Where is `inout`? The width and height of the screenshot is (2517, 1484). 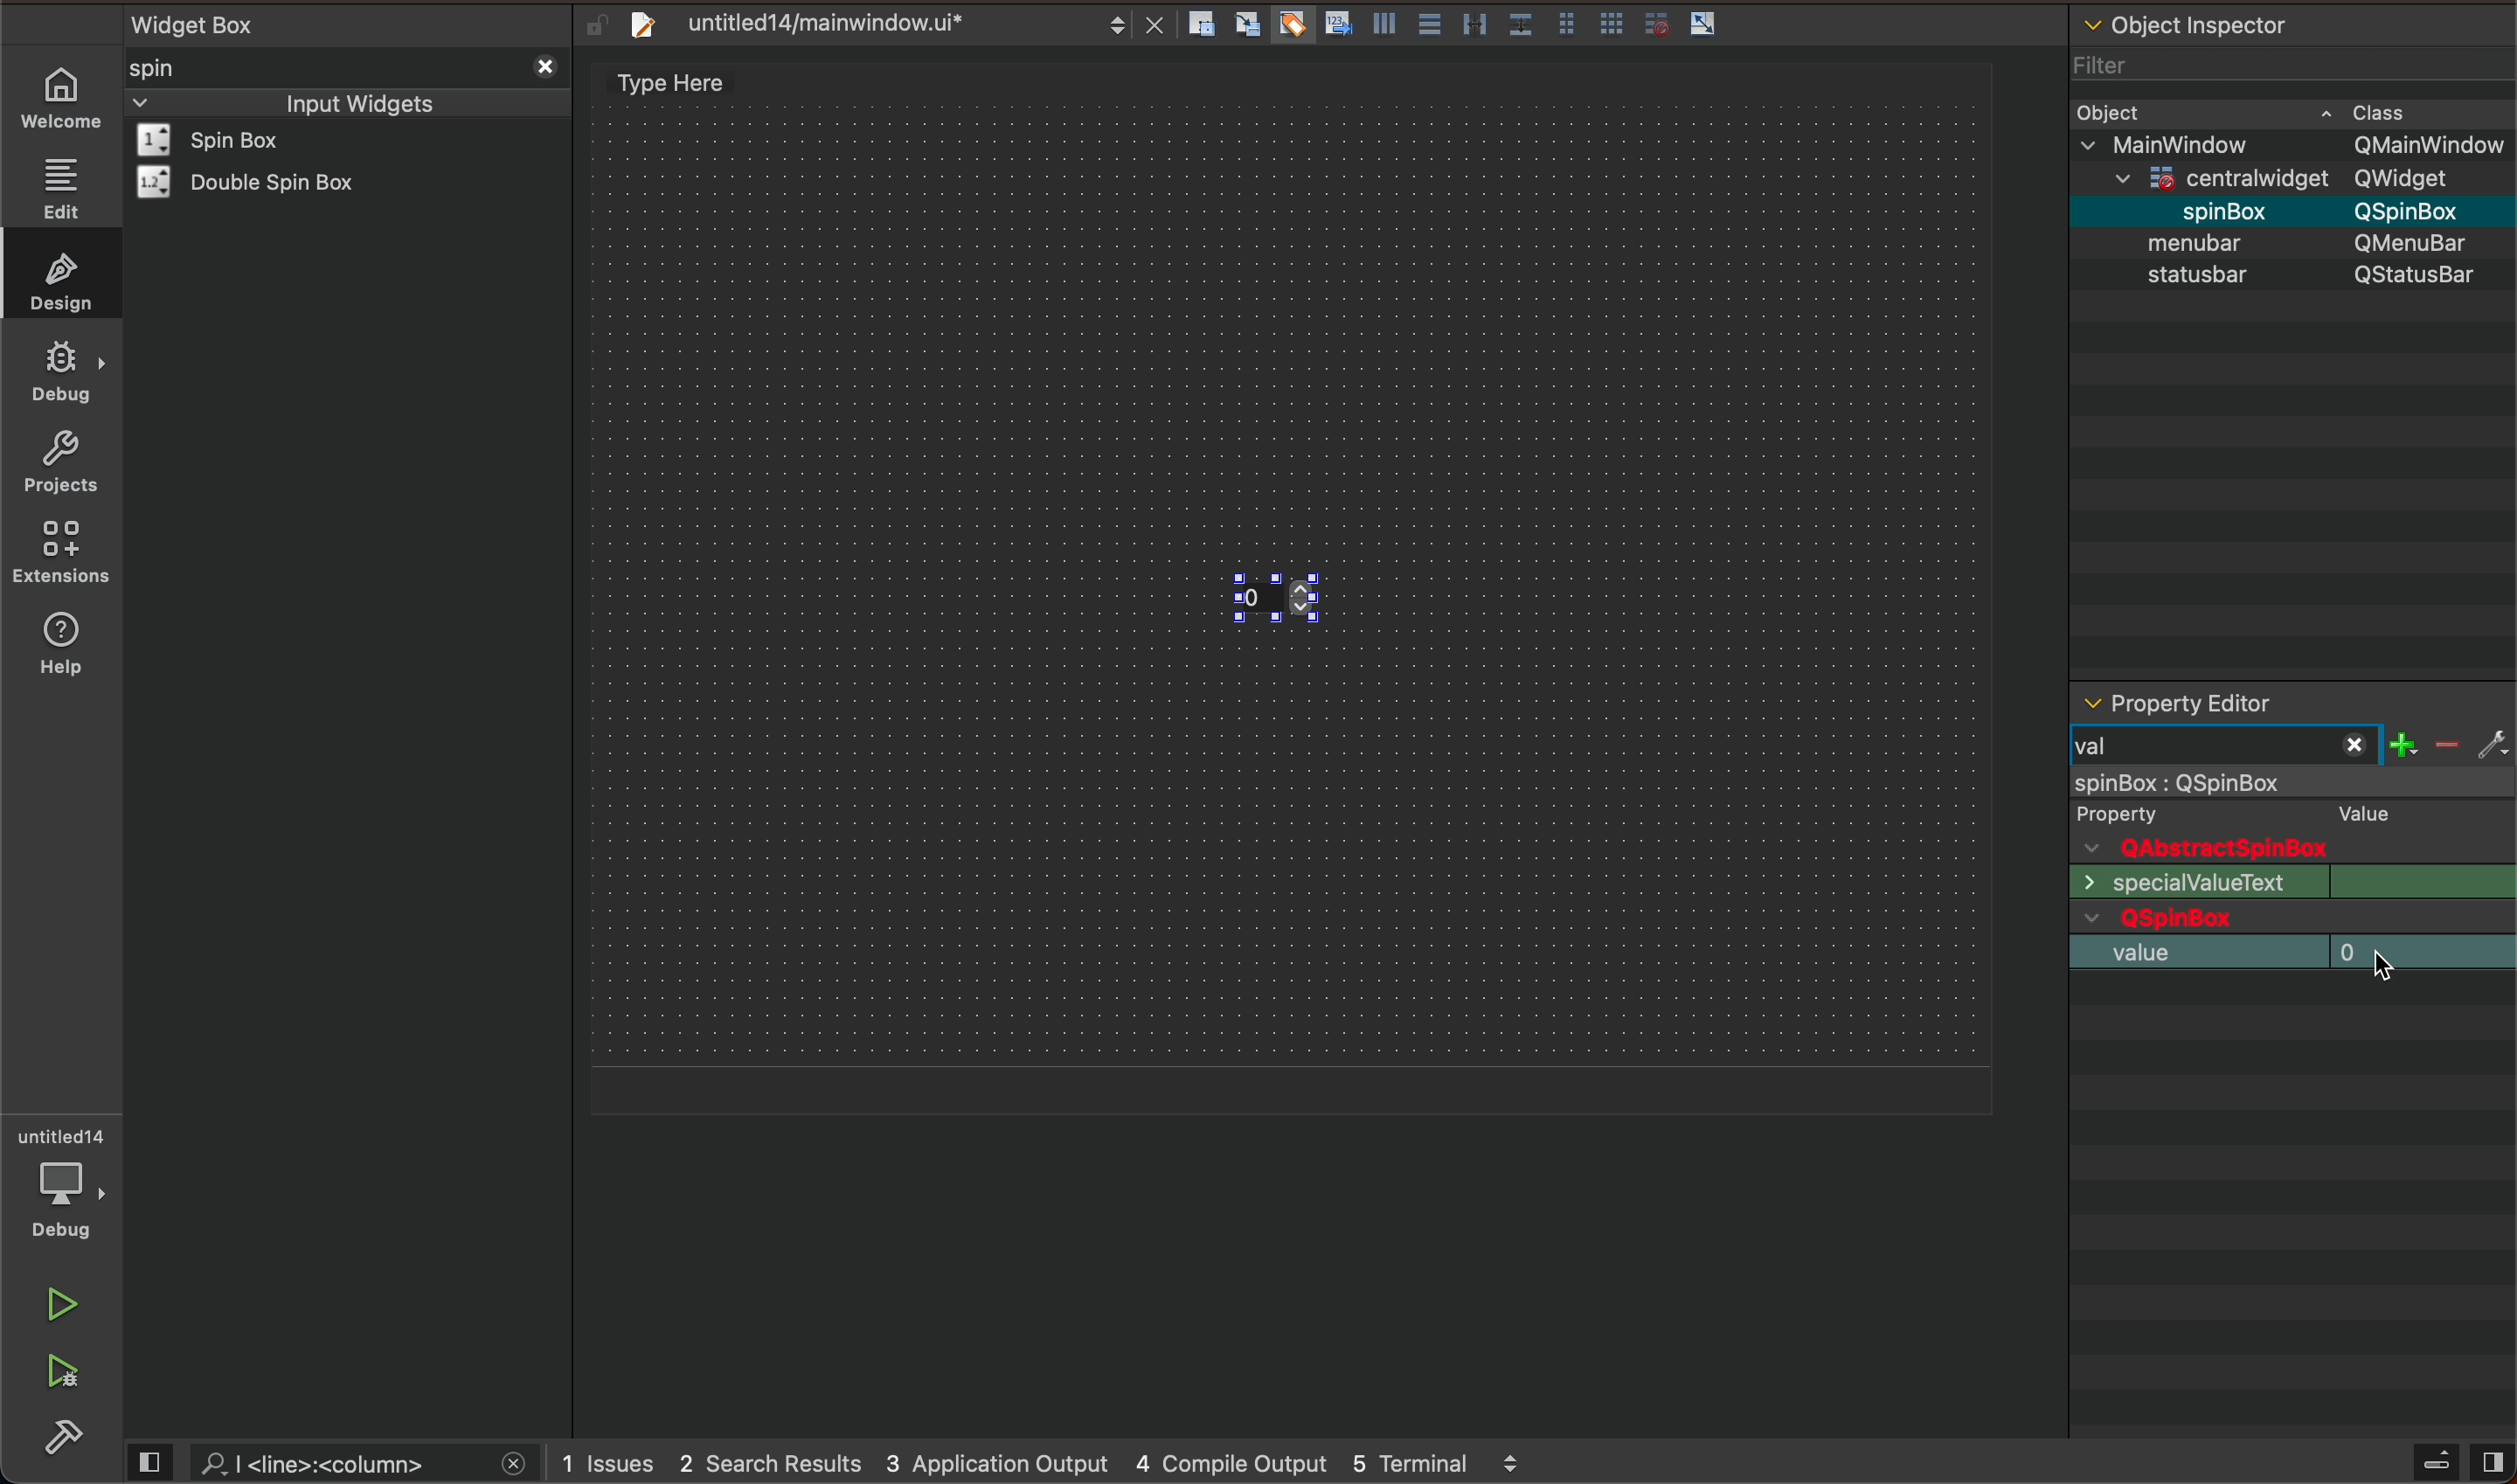 inout is located at coordinates (358, 101).